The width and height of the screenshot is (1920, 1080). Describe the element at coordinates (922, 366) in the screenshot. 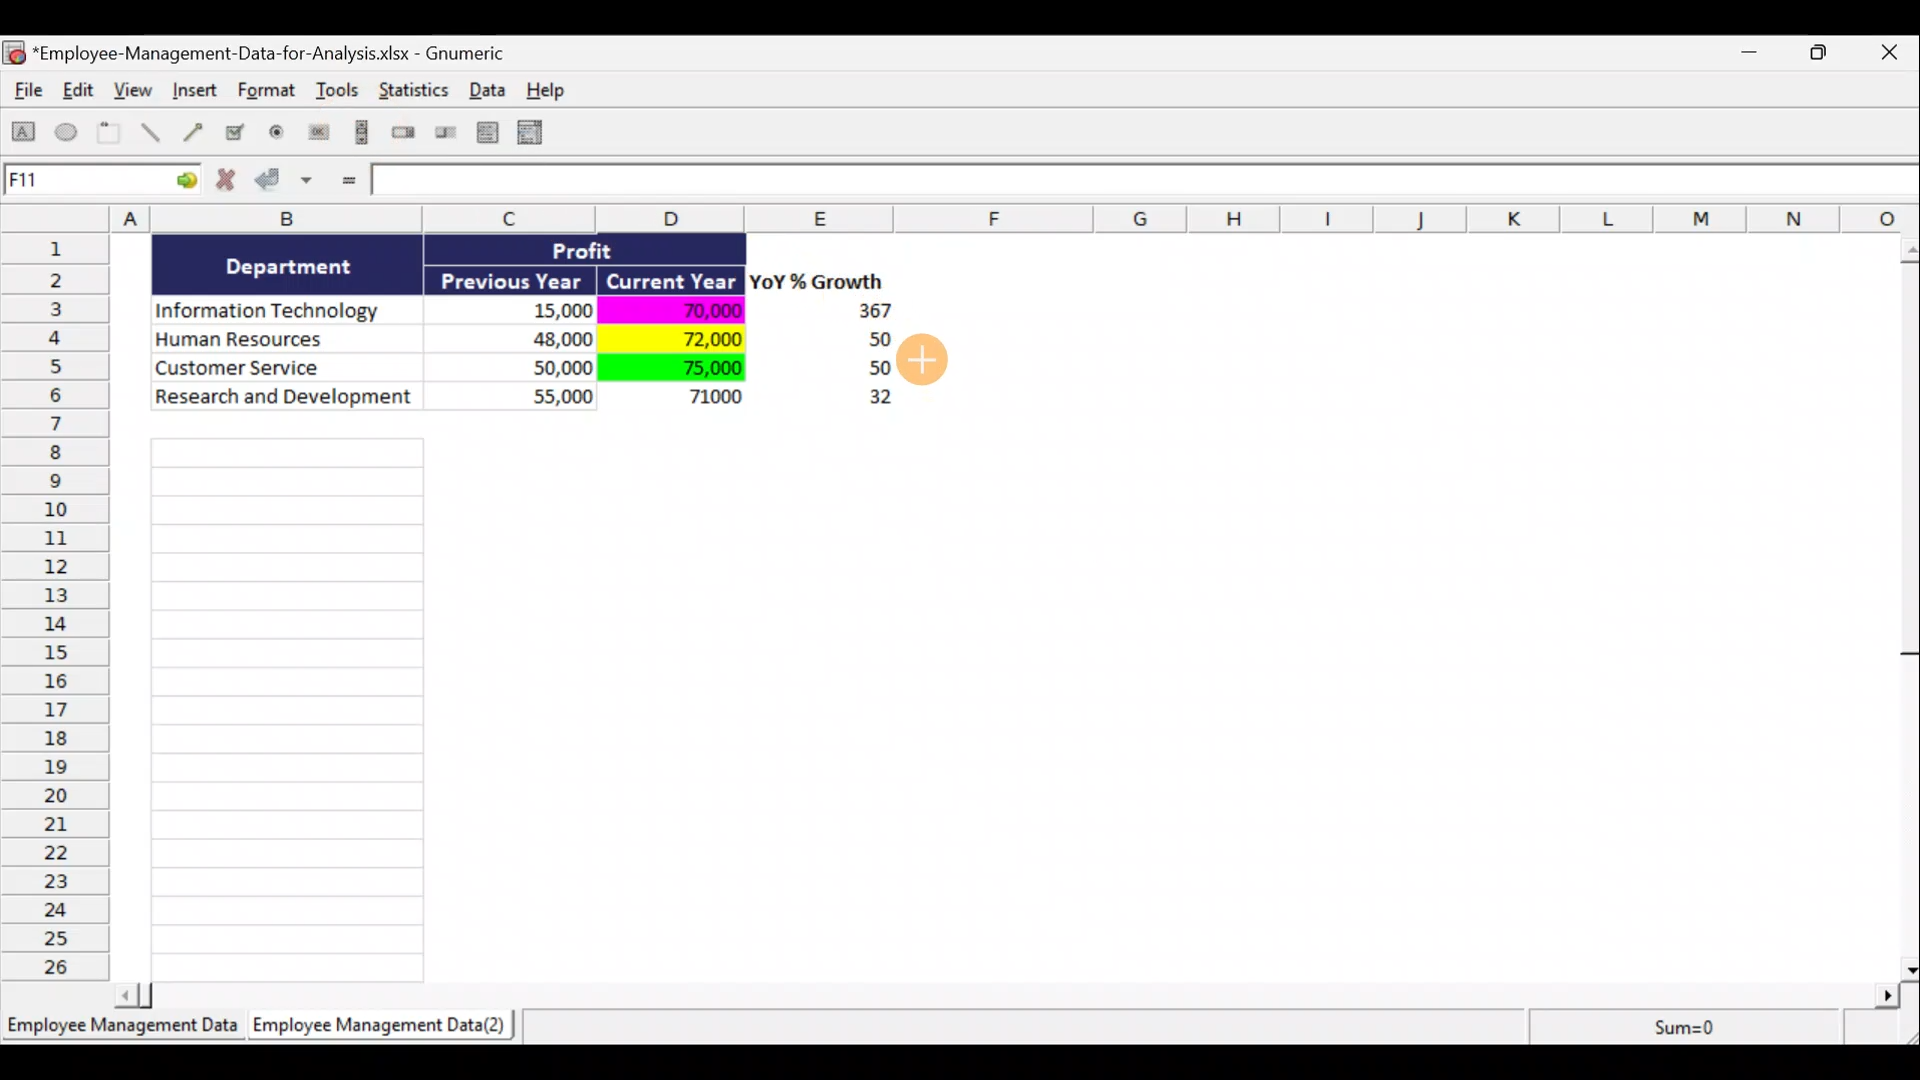

I see `Cursor` at that location.